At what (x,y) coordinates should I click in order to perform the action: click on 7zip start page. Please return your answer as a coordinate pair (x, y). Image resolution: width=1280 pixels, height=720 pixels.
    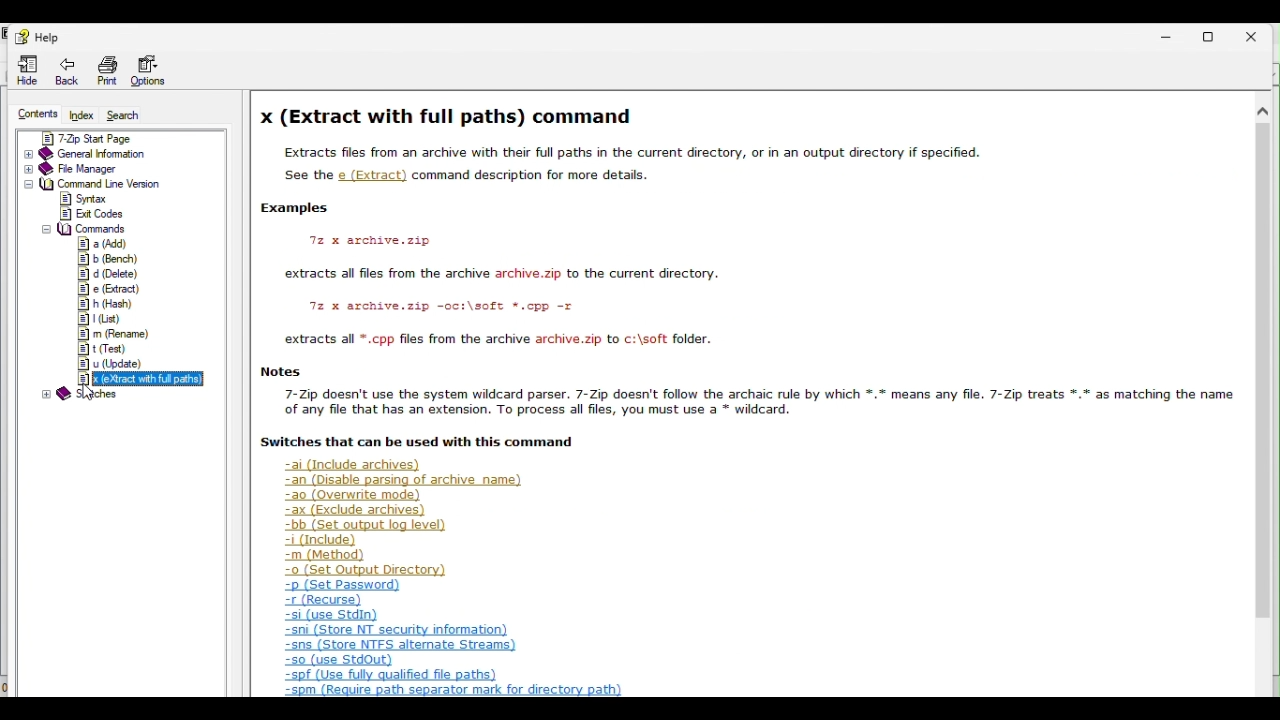
    Looking at the image, I should click on (119, 139).